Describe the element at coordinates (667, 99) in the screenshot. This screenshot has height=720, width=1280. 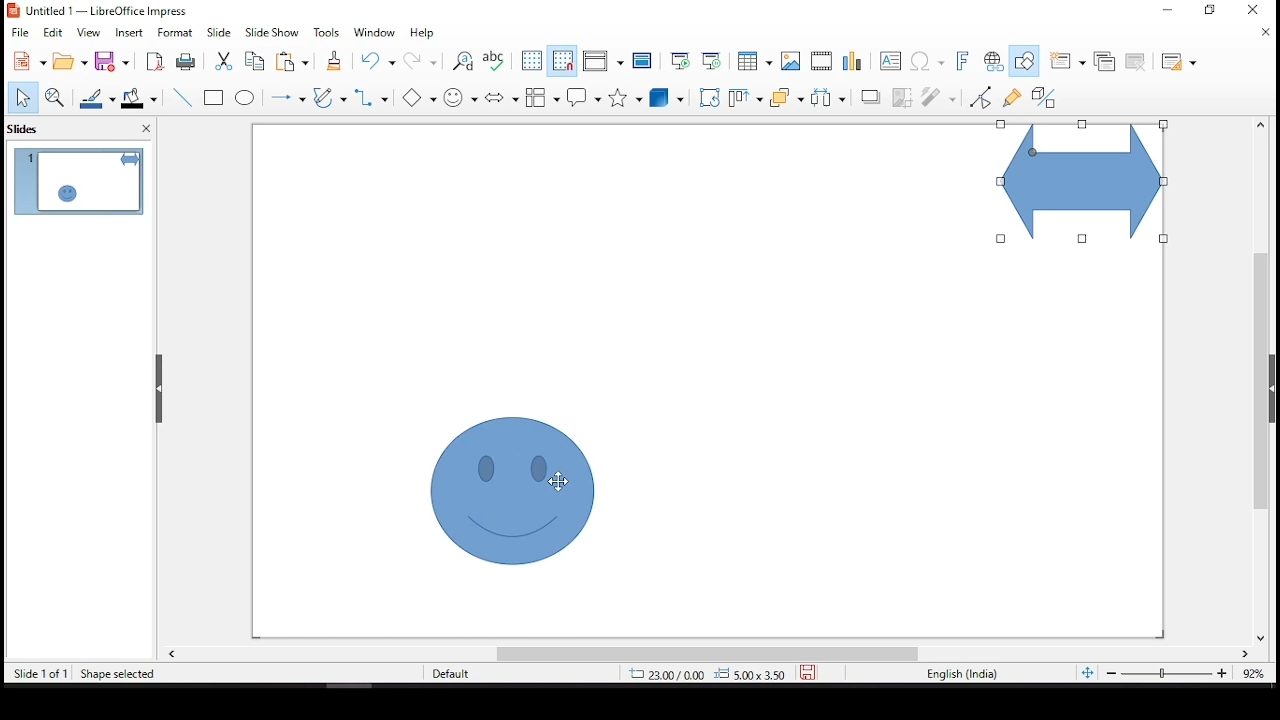
I see `3D objects` at that location.